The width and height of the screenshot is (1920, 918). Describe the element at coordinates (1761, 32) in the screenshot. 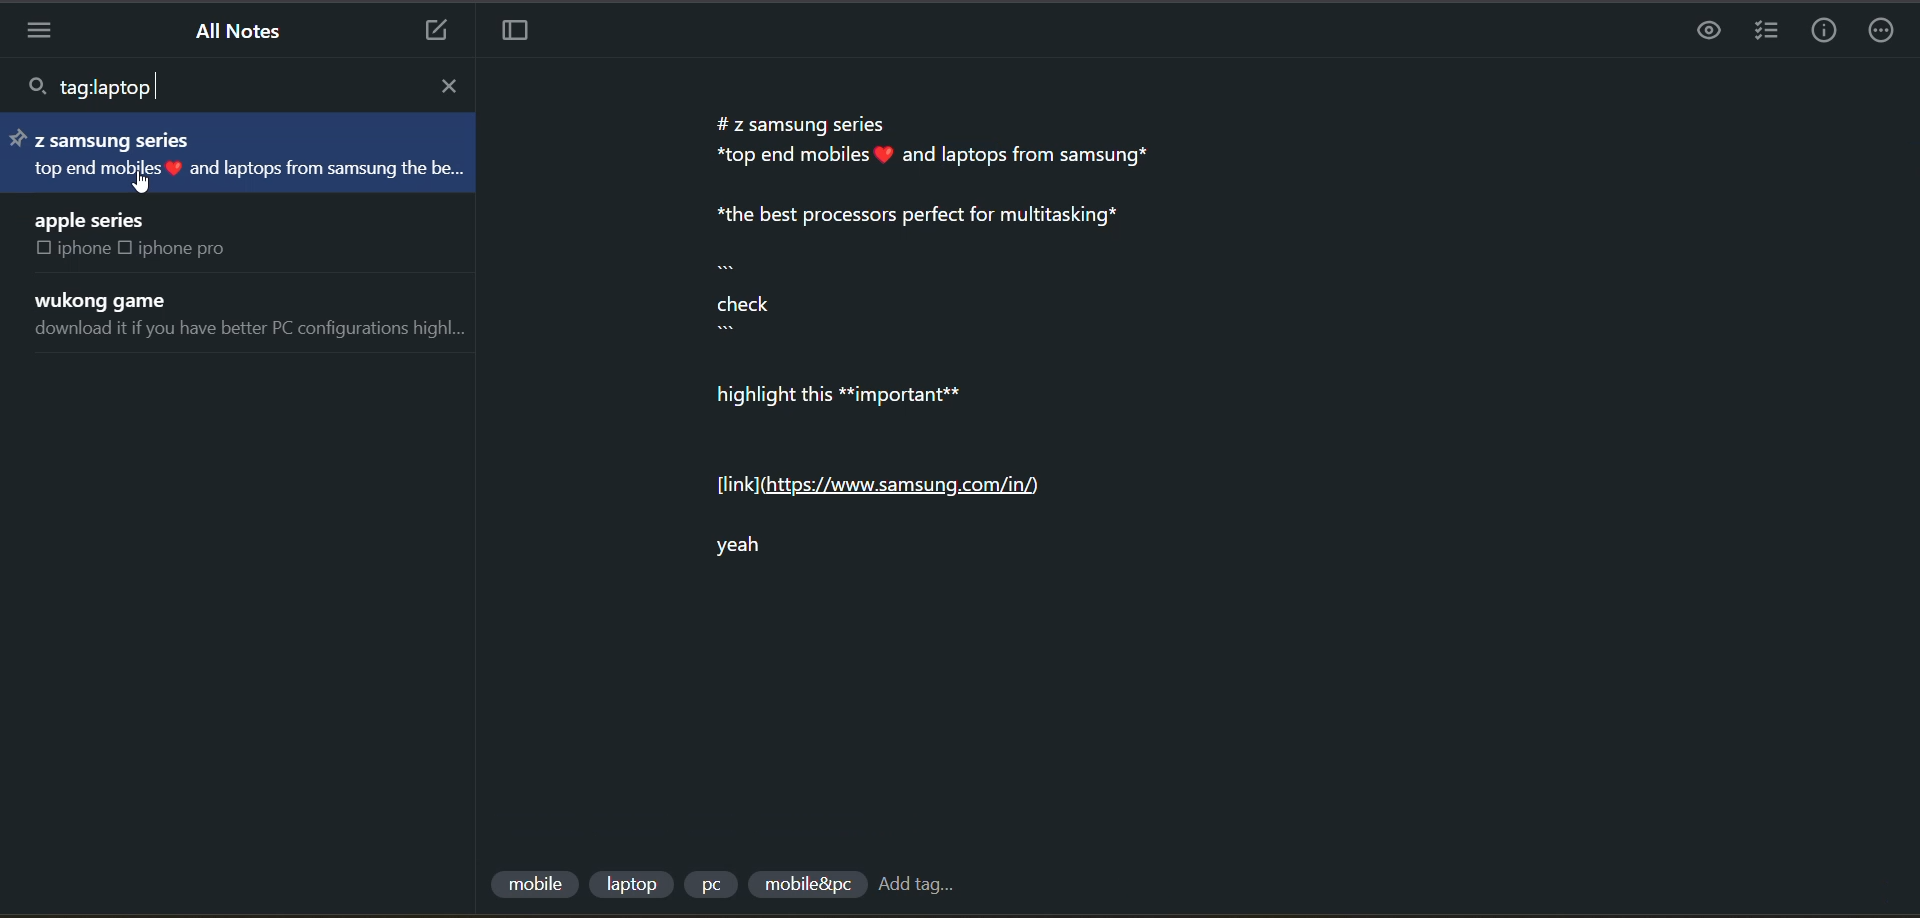

I see `insert checklist` at that location.